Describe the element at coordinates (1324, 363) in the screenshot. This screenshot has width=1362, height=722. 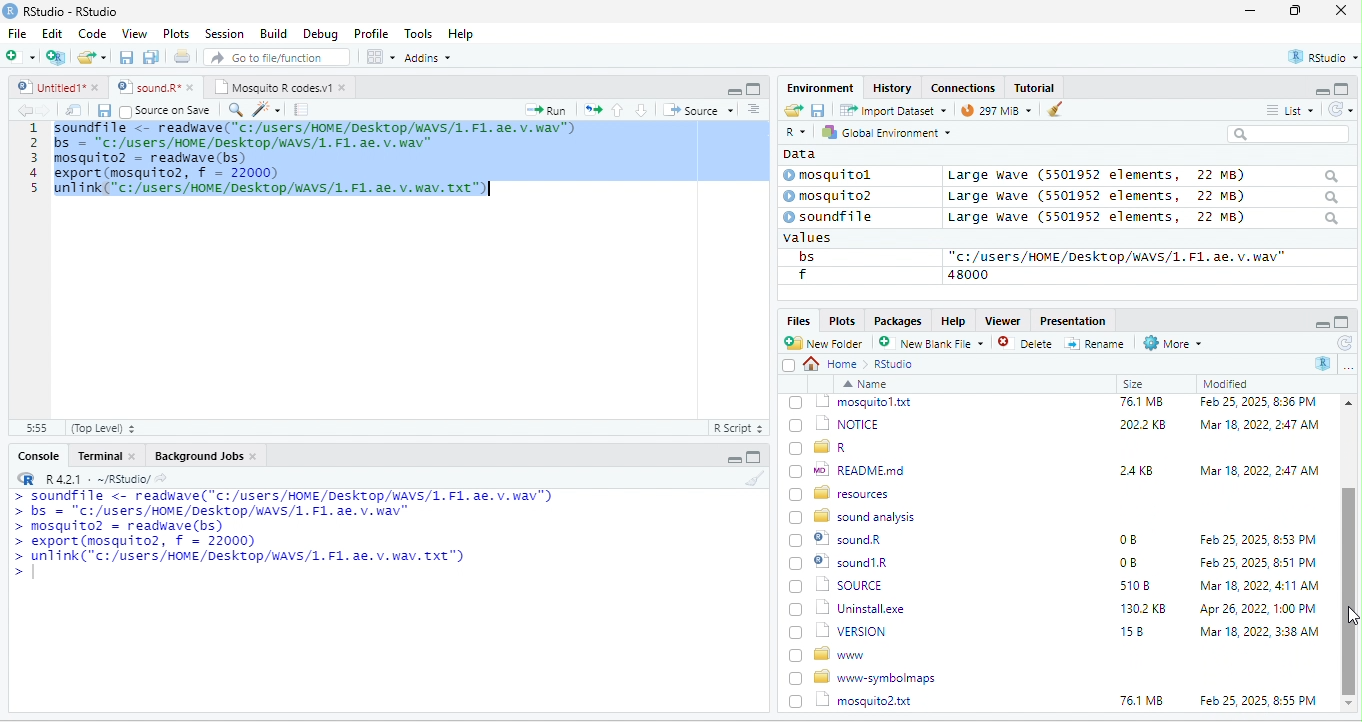
I see `R` at that location.